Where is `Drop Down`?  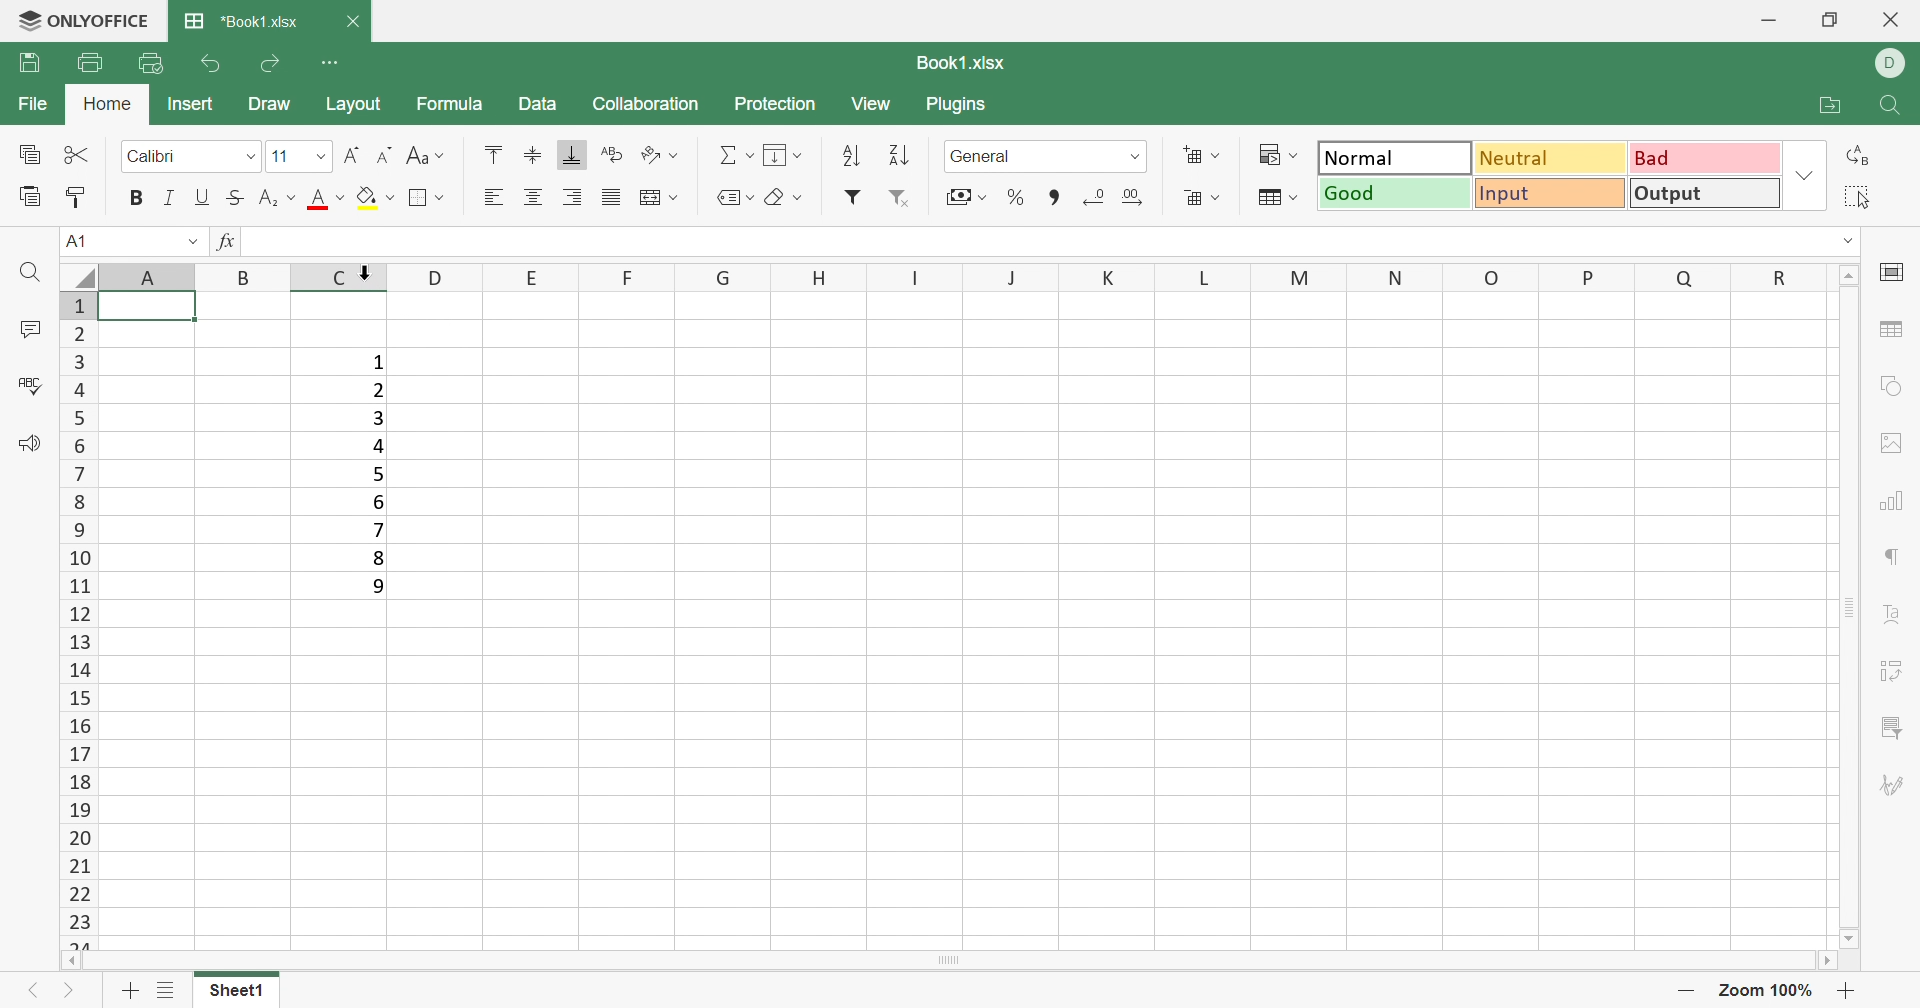 Drop Down is located at coordinates (191, 242).